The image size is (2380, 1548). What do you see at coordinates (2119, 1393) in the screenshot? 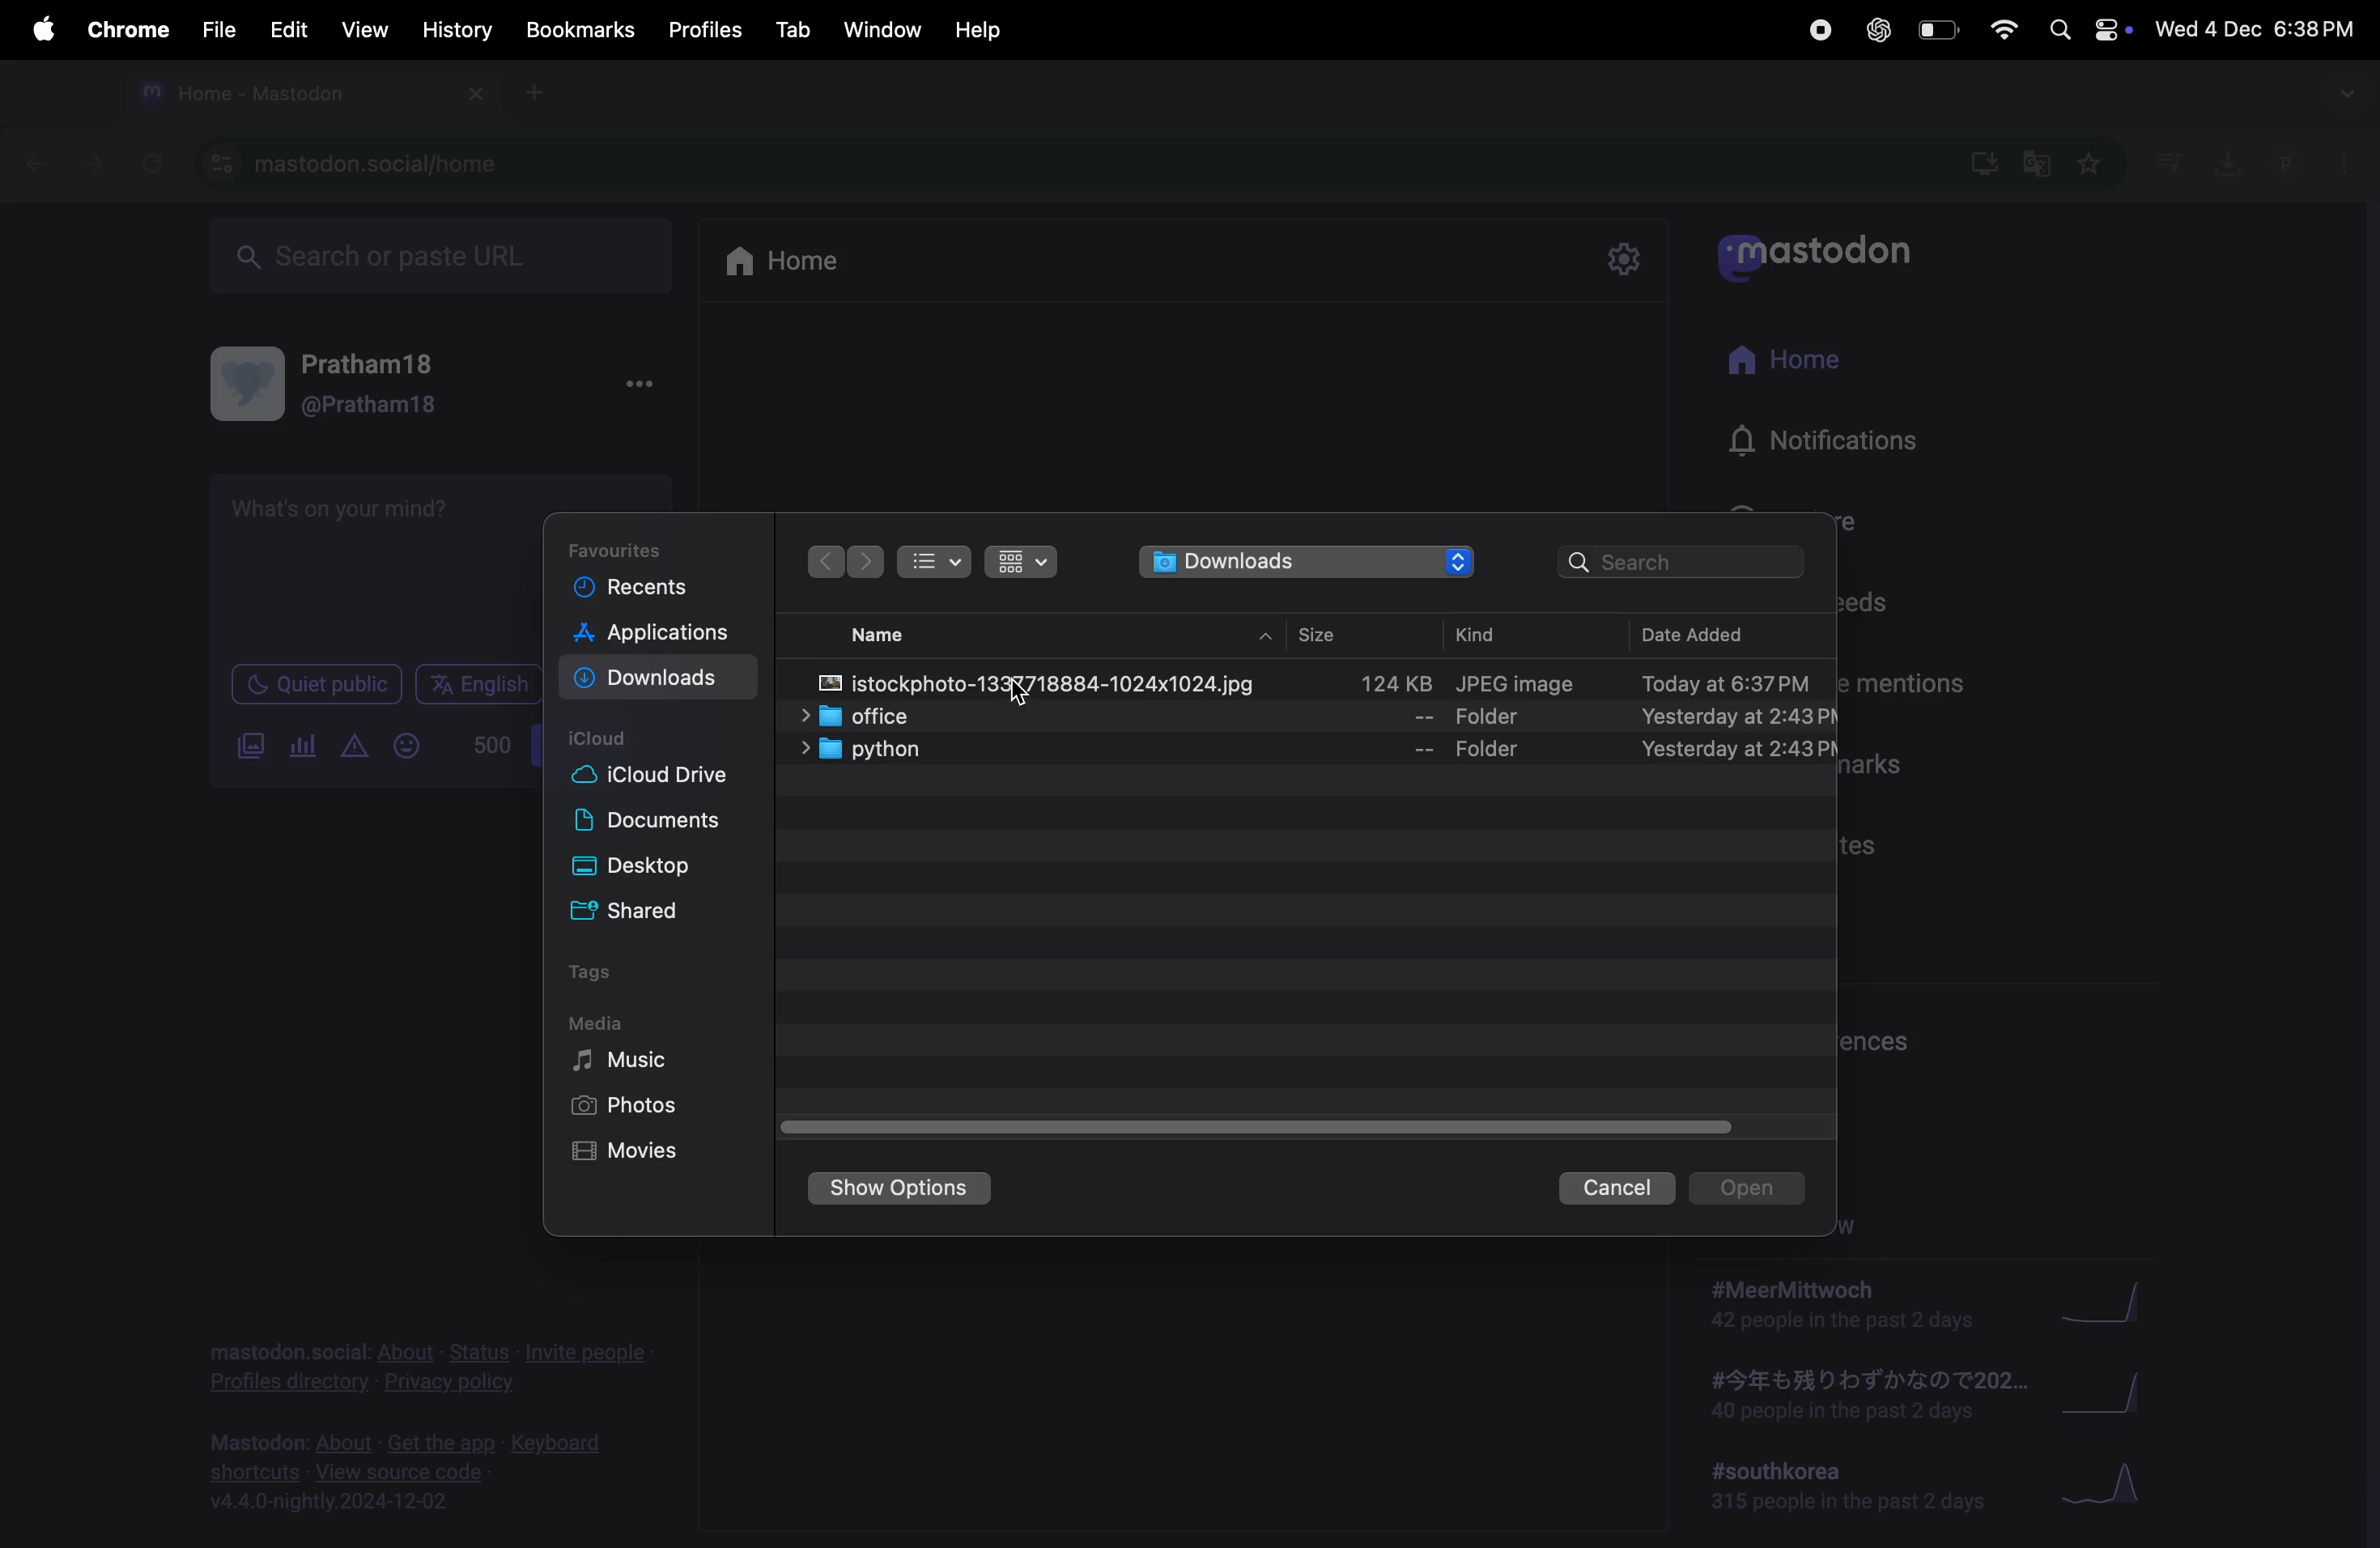
I see `Graph` at bounding box center [2119, 1393].